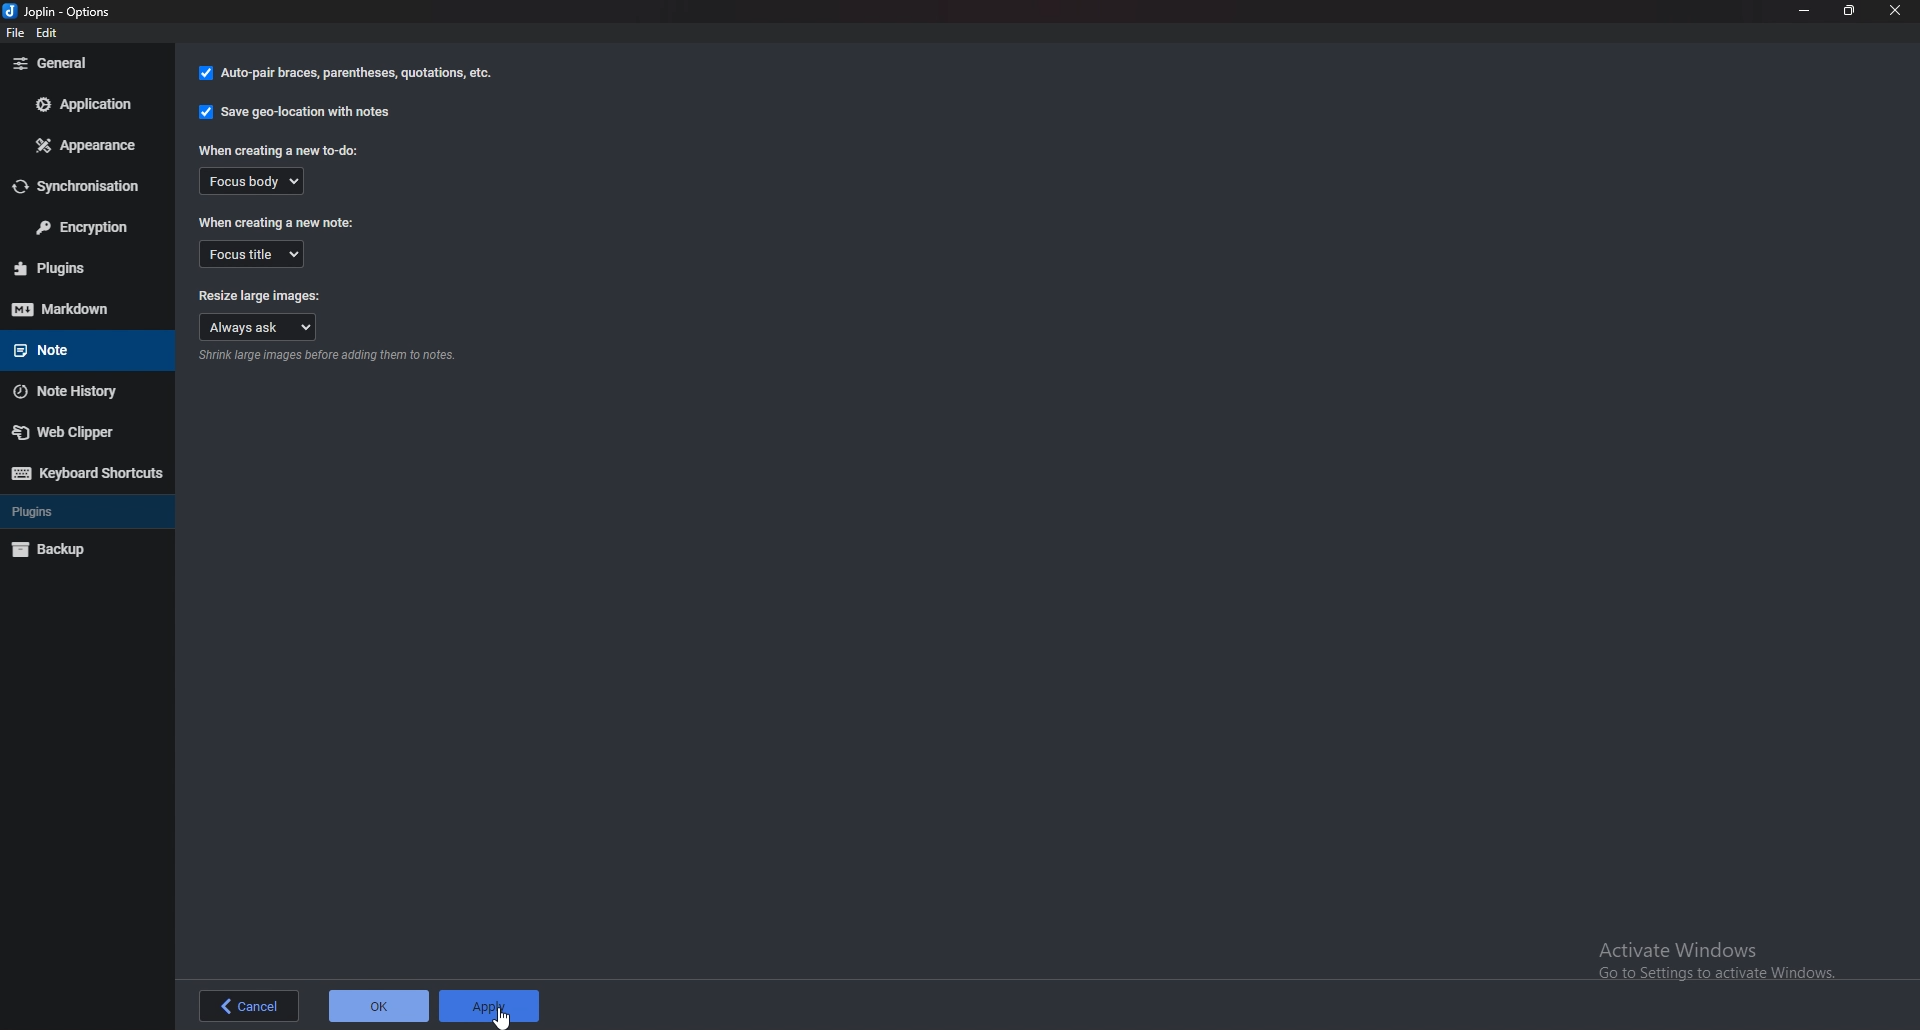 Image resolution: width=1920 pixels, height=1030 pixels. Describe the element at coordinates (81, 227) in the screenshot. I see `Encryption` at that location.